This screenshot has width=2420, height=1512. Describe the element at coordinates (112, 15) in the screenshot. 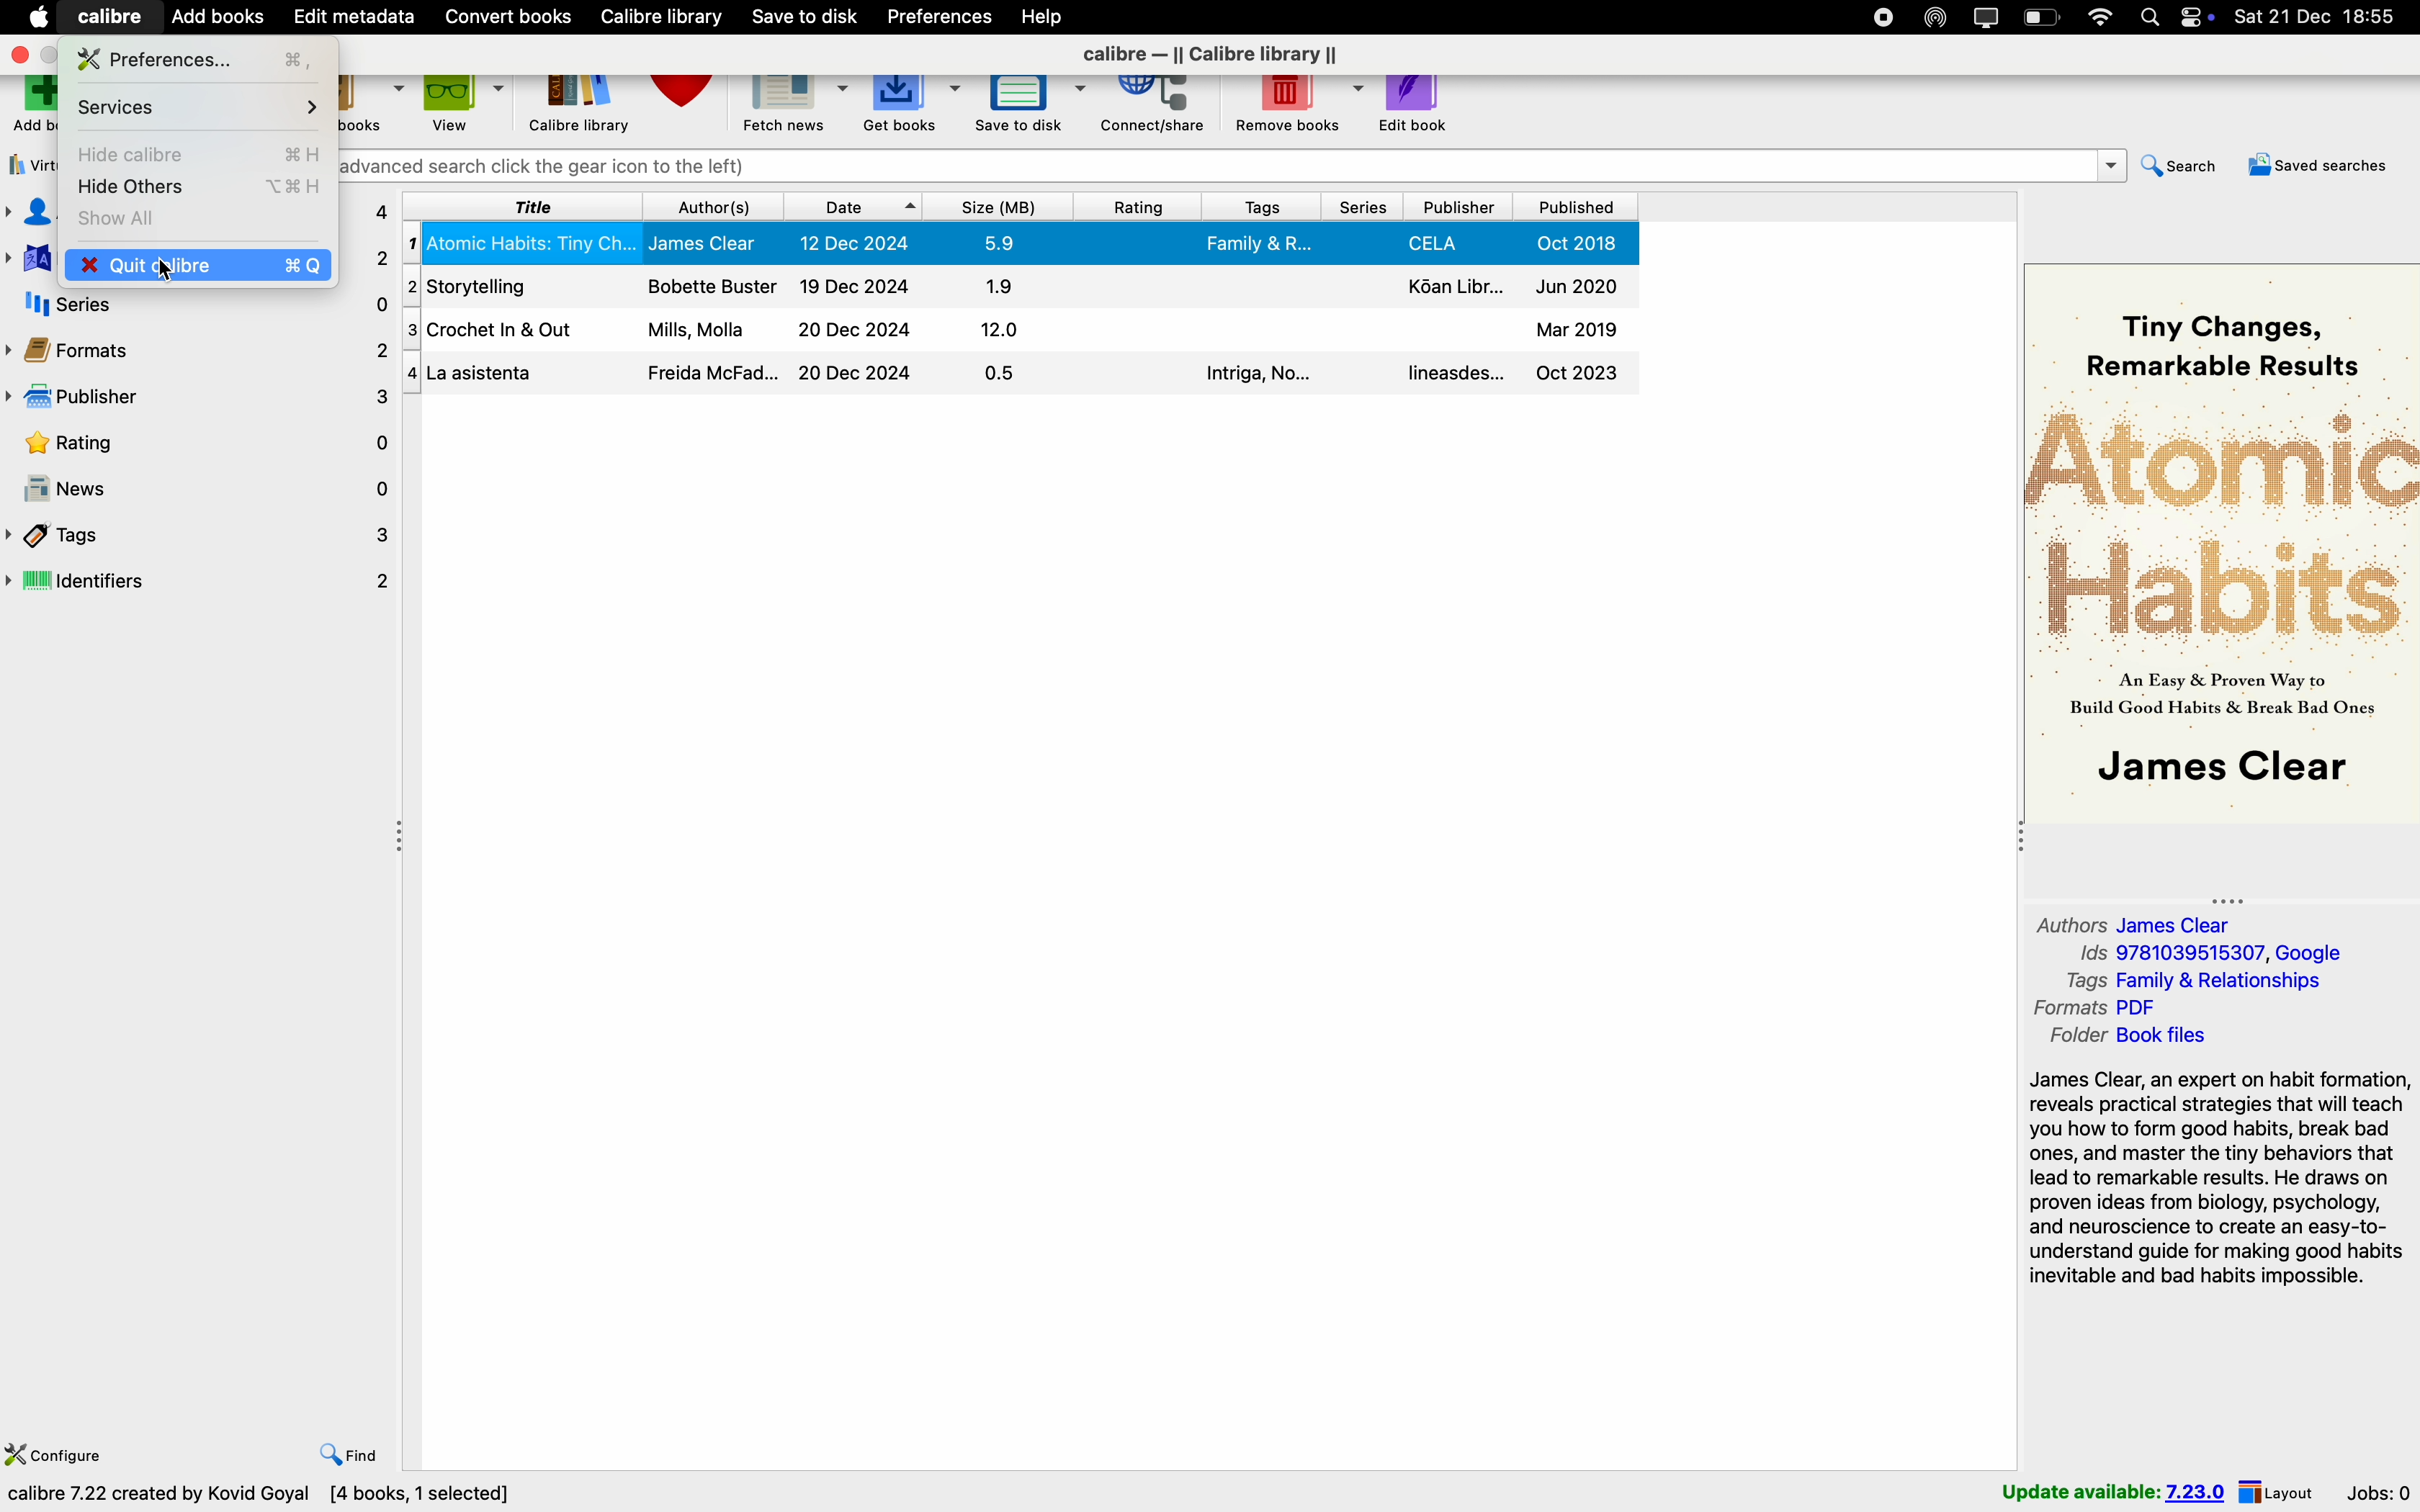

I see `Calibre` at that location.